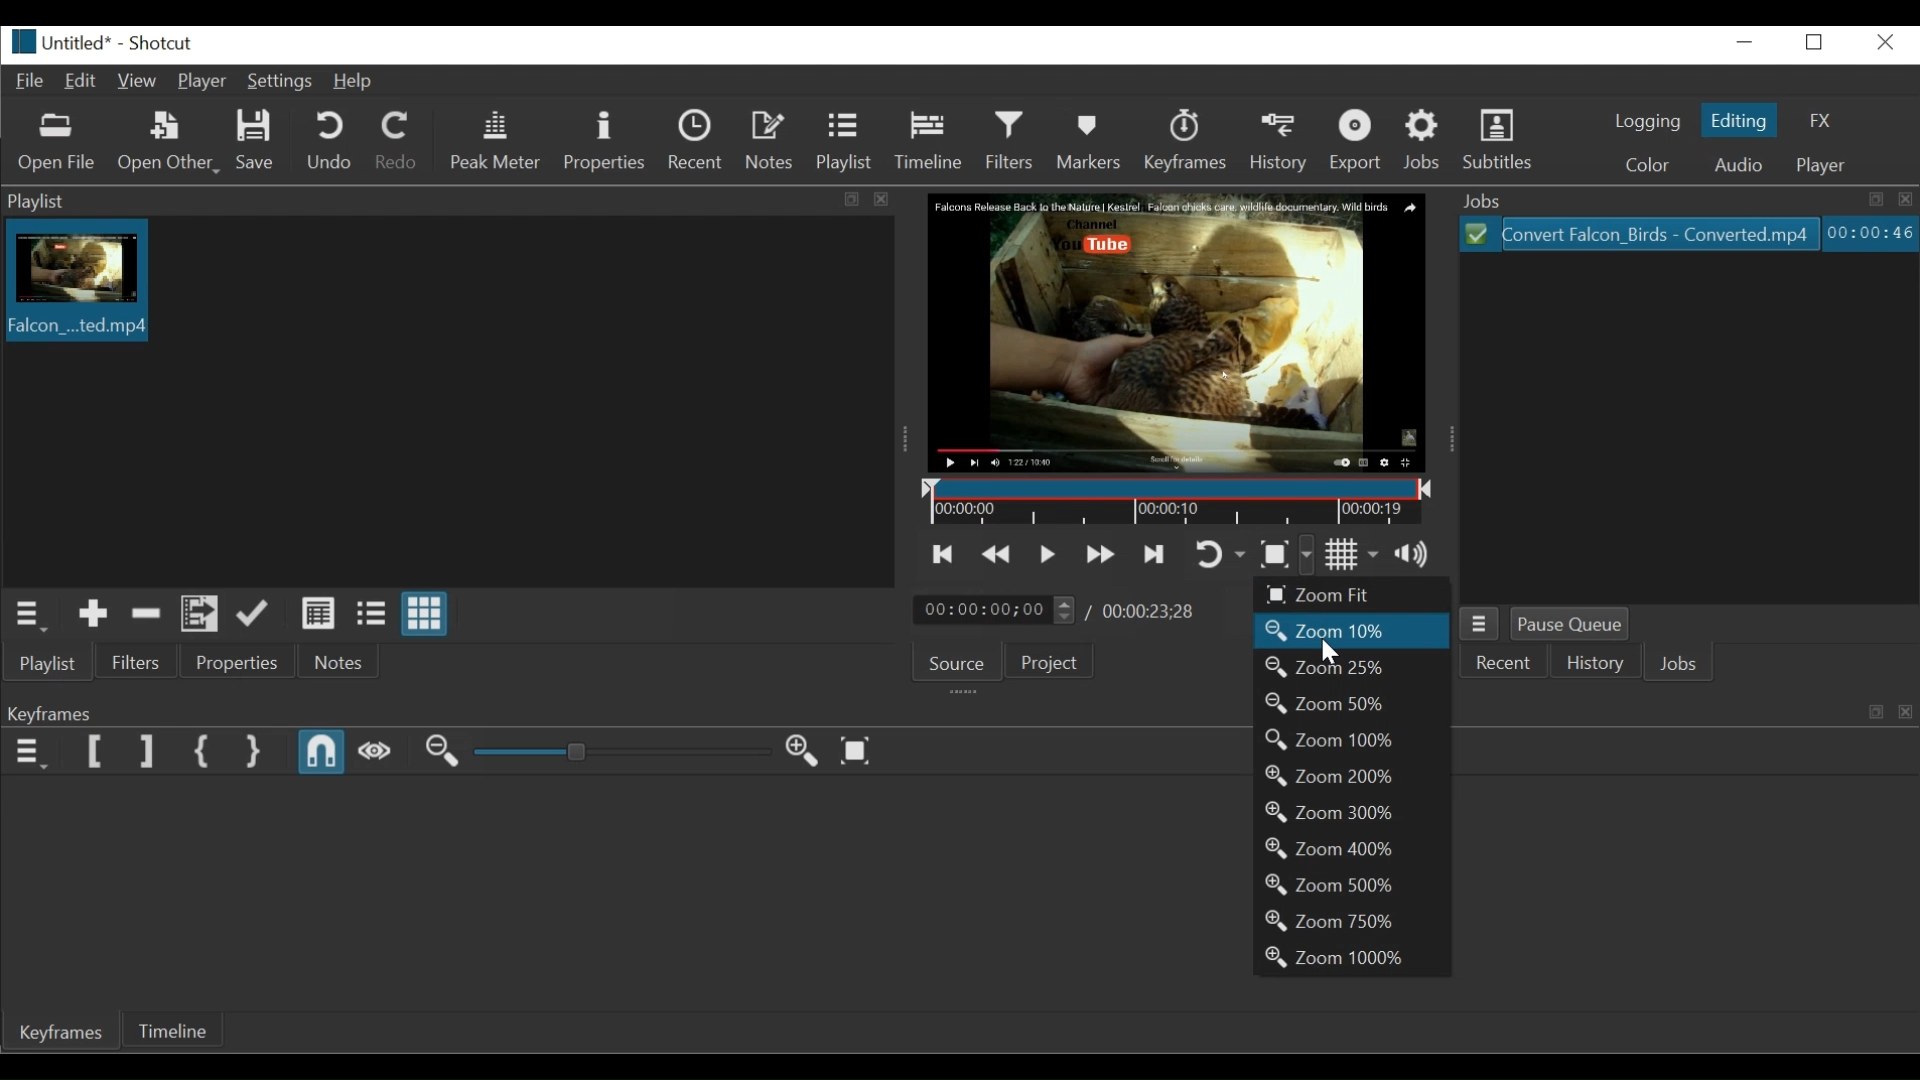 This screenshot has width=1920, height=1080. What do you see at coordinates (1355, 141) in the screenshot?
I see `Export` at bounding box center [1355, 141].